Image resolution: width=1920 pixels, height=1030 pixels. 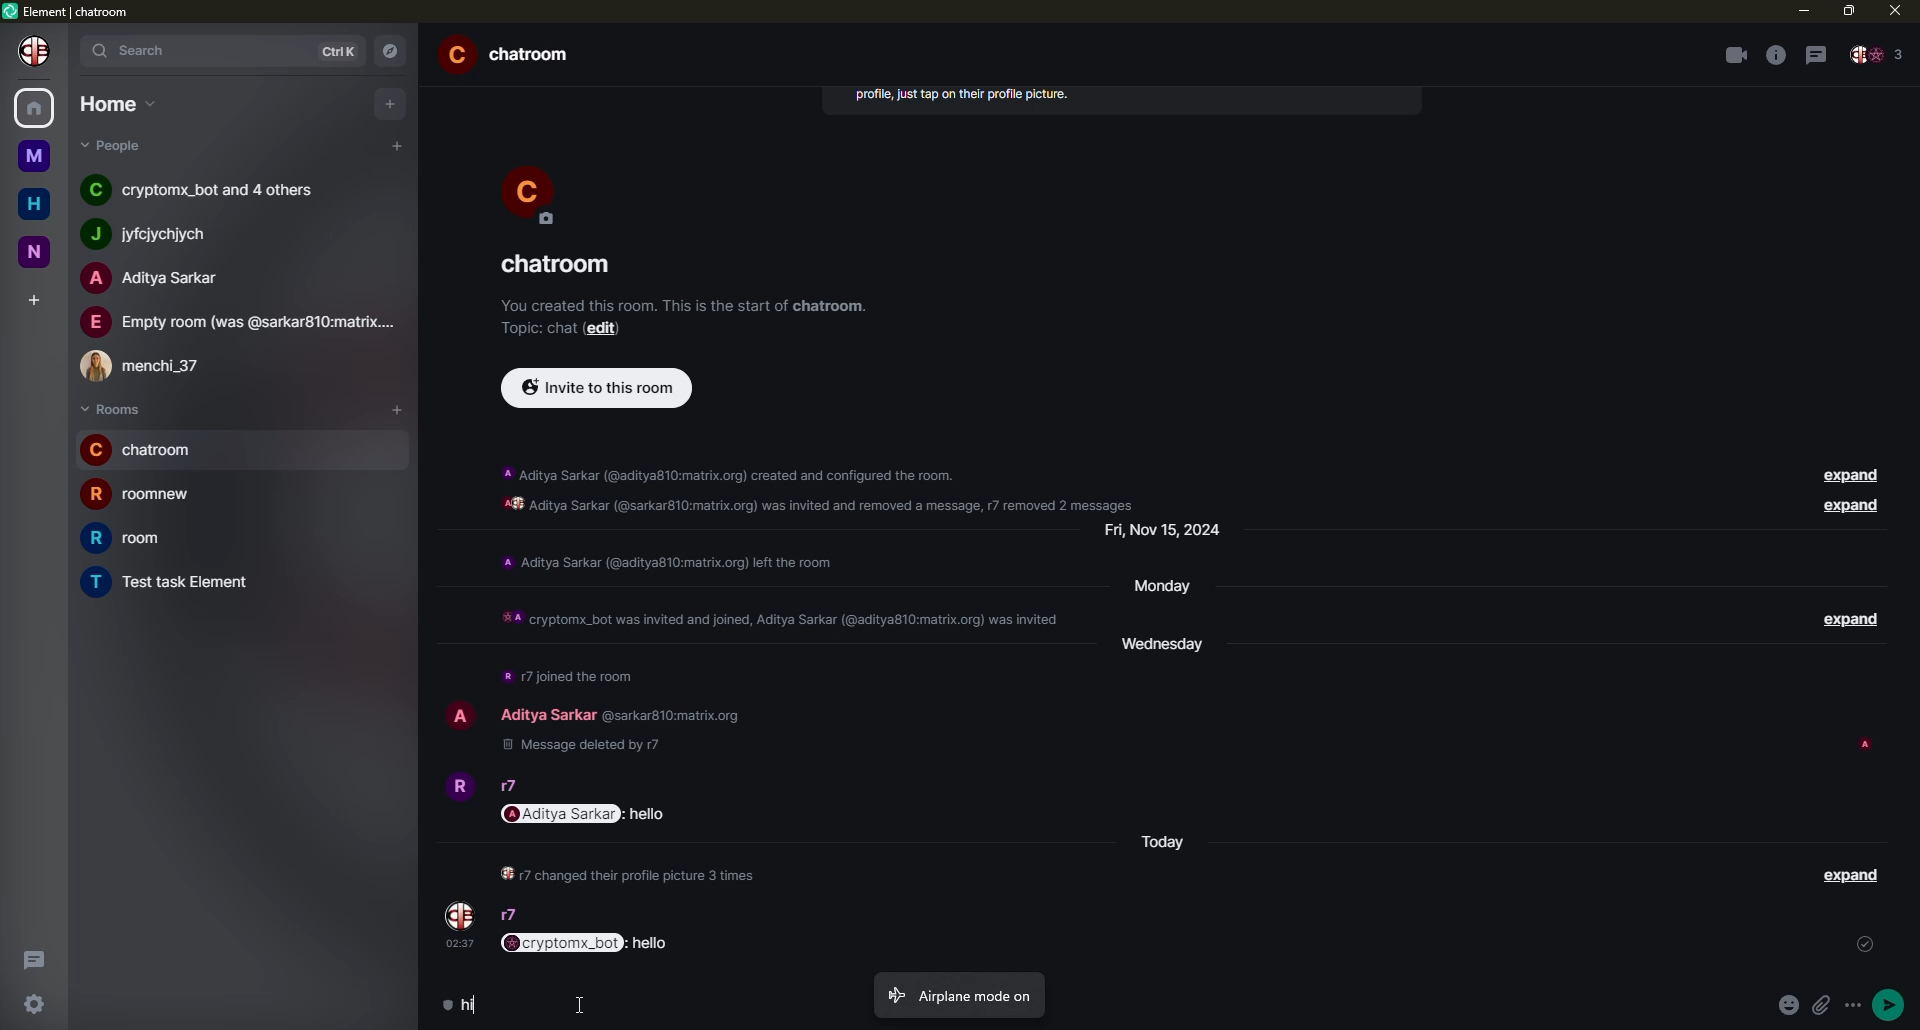 I want to click on search, so click(x=145, y=50).